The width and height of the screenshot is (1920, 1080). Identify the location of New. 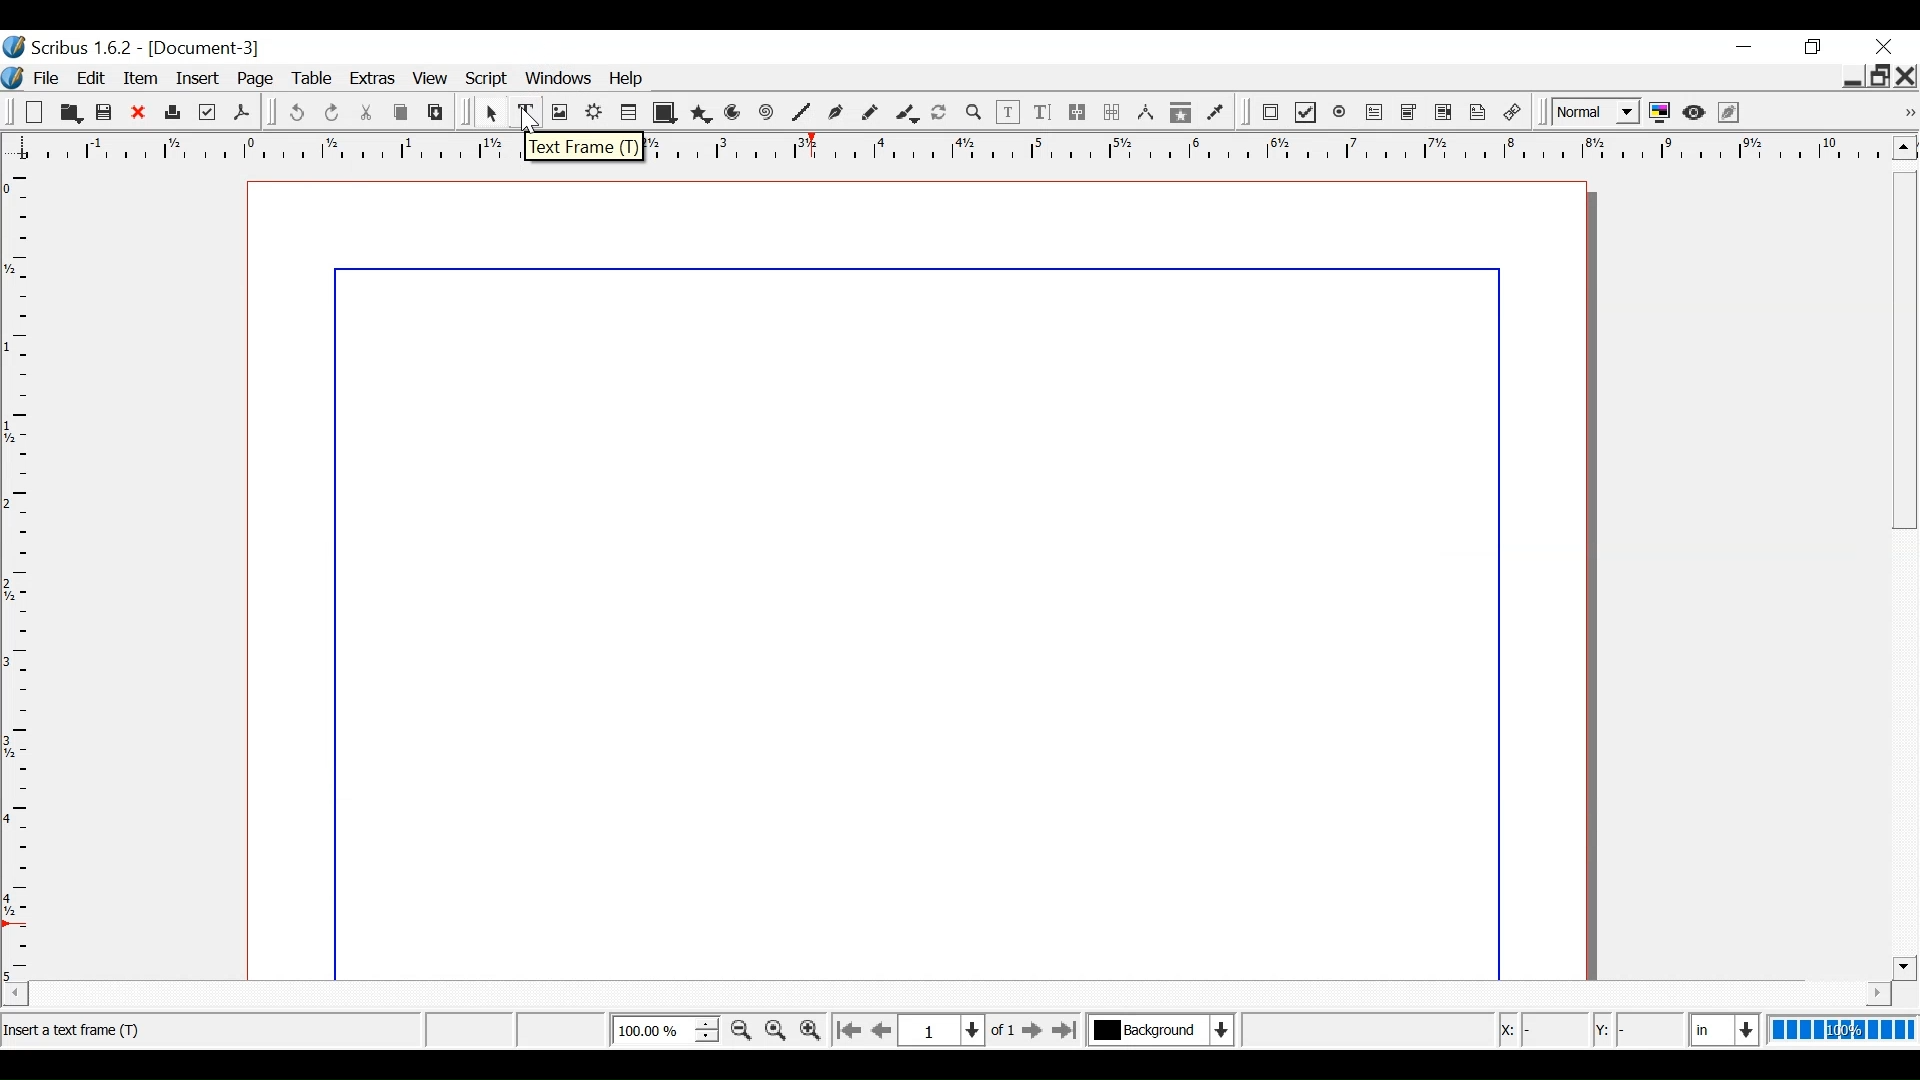
(35, 112).